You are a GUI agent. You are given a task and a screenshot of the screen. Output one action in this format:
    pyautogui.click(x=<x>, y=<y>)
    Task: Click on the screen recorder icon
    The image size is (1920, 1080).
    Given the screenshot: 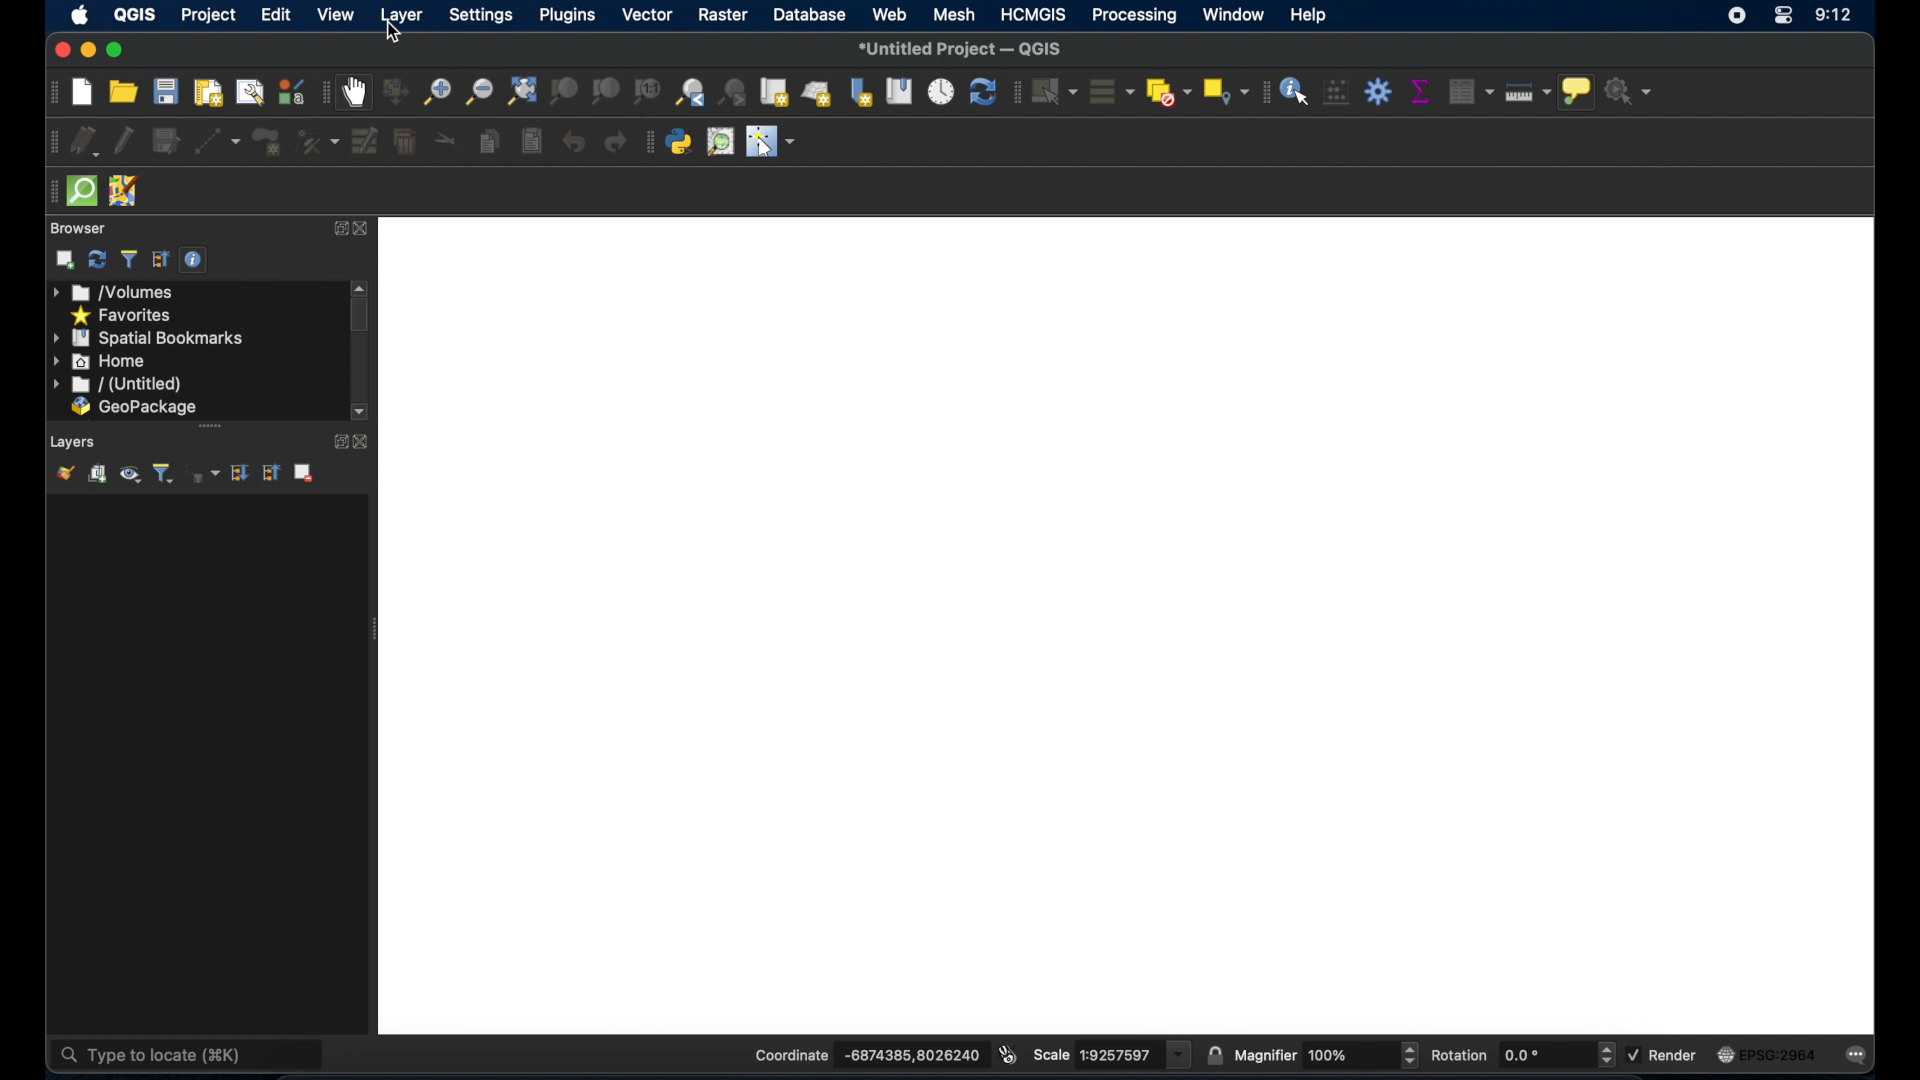 What is the action you would take?
    pyautogui.click(x=1737, y=14)
    